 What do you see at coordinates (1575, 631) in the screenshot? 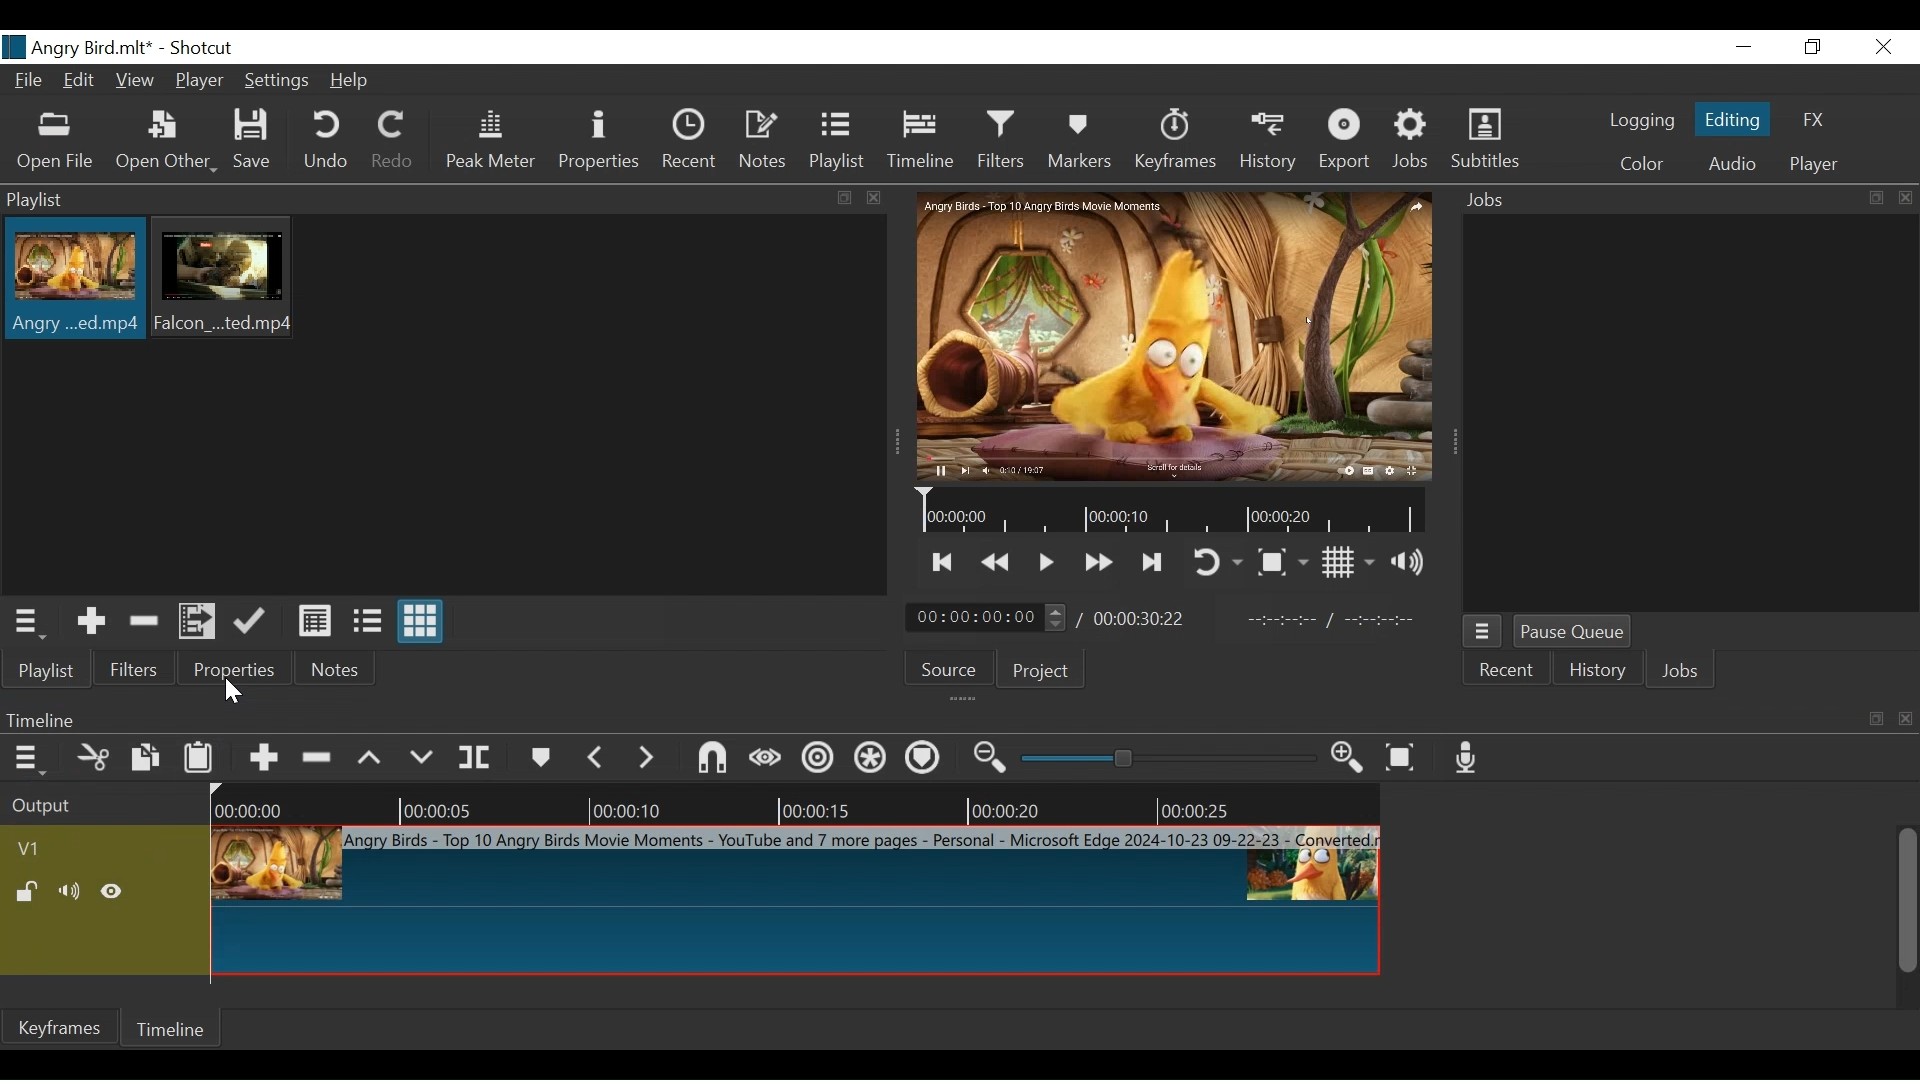
I see `Pause Queue` at bounding box center [1575, 631].